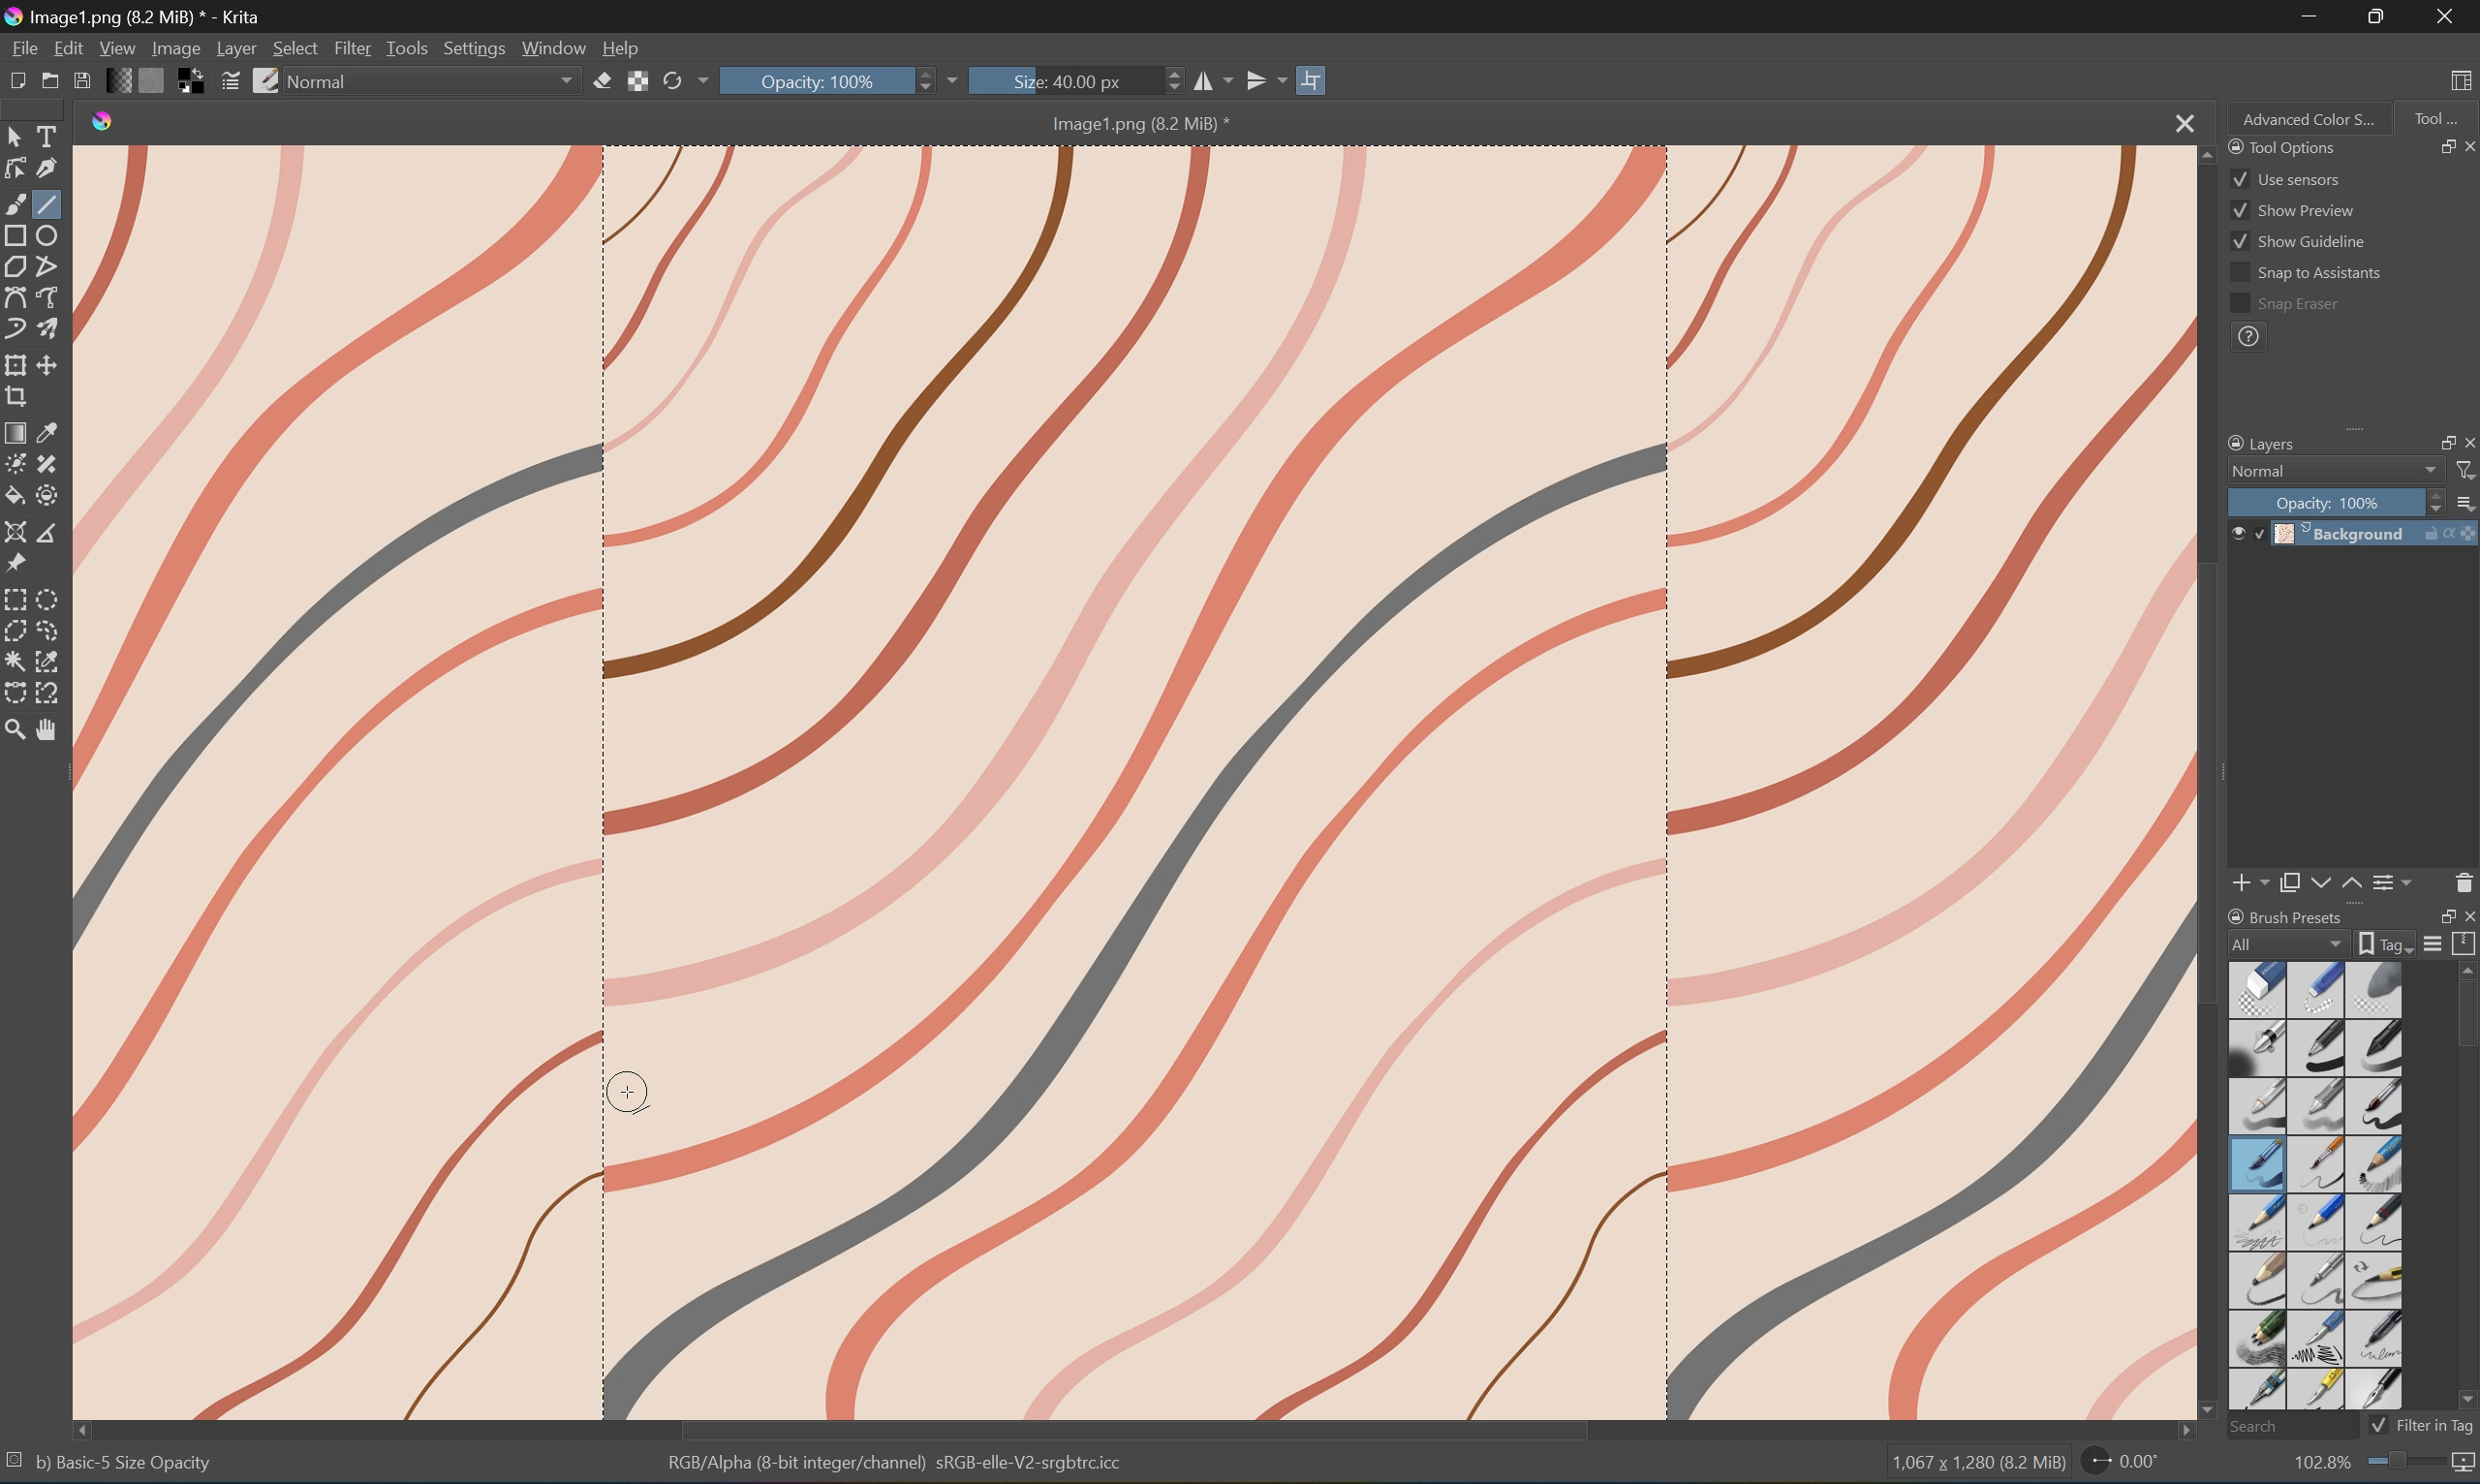 This screenshot has height=1484, width=2480. Describe the element at coordinates (85, 83) in the screenshot. I see `Save` at that location.